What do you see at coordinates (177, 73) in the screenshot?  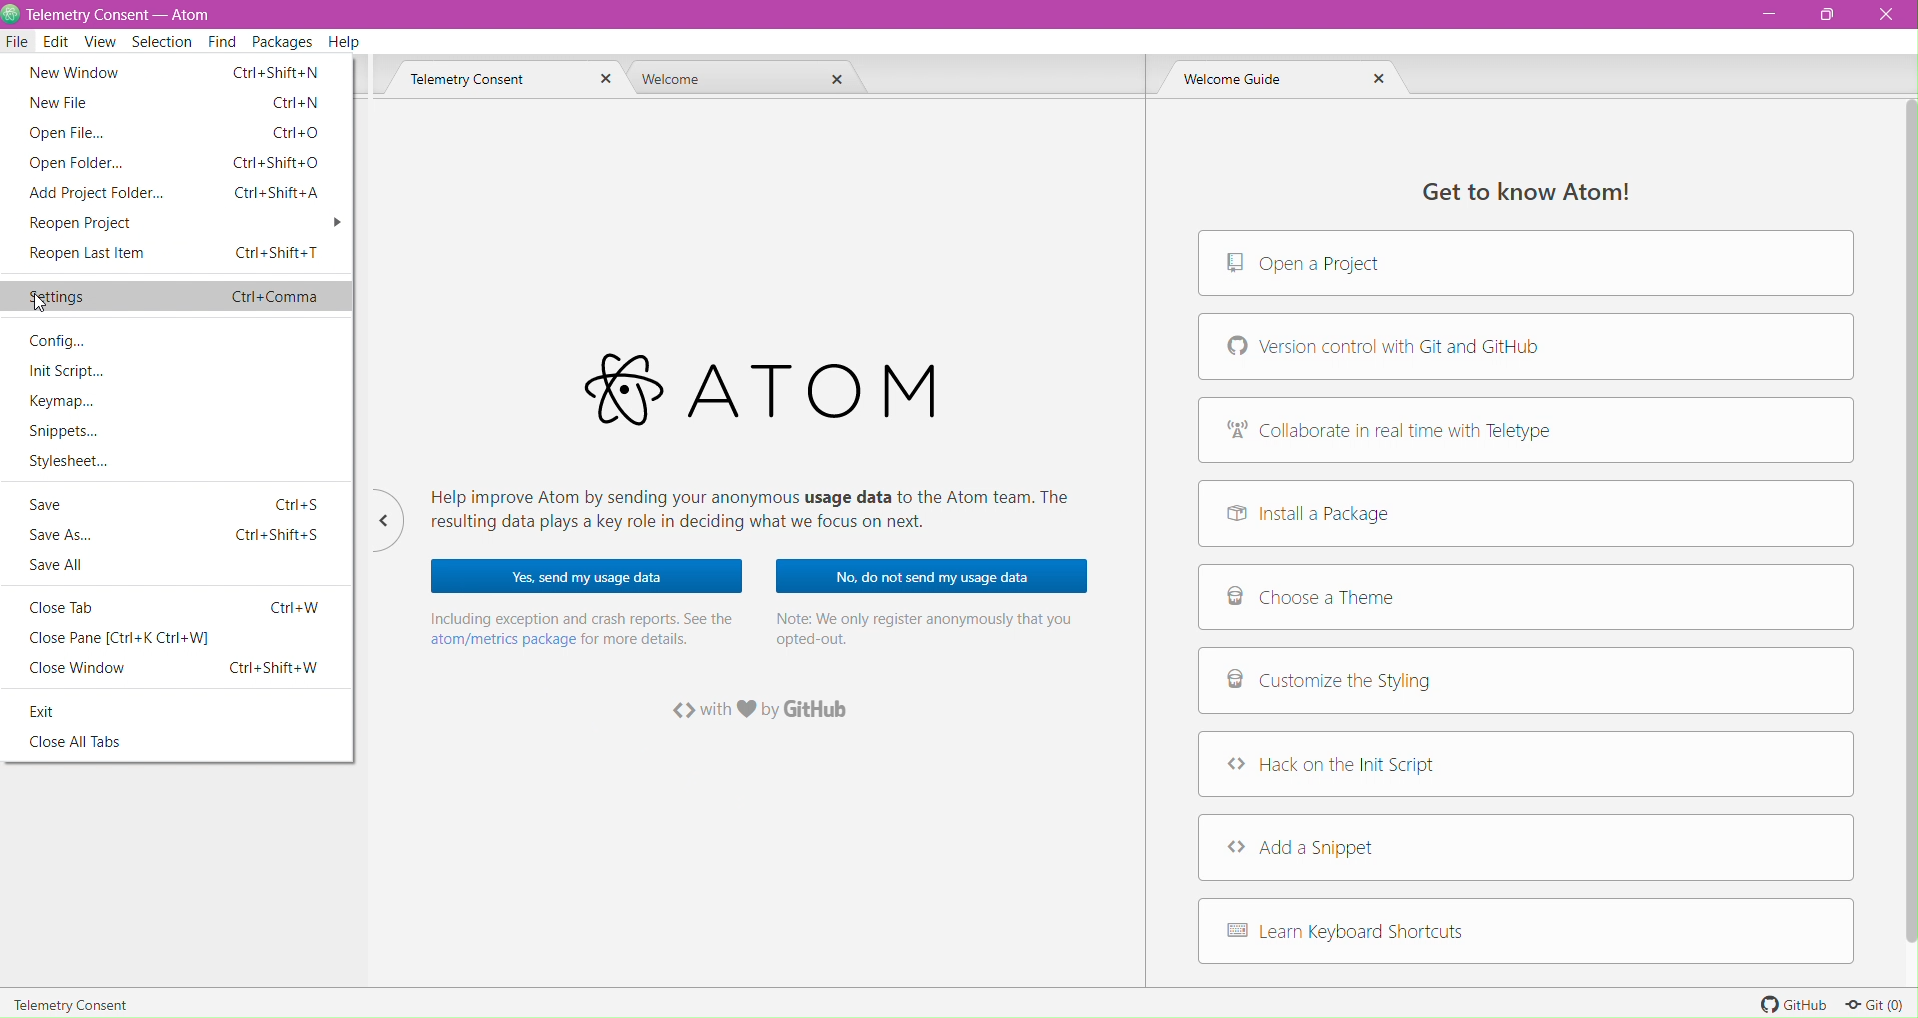 I see `New Window` at bounding box center [177, 73].